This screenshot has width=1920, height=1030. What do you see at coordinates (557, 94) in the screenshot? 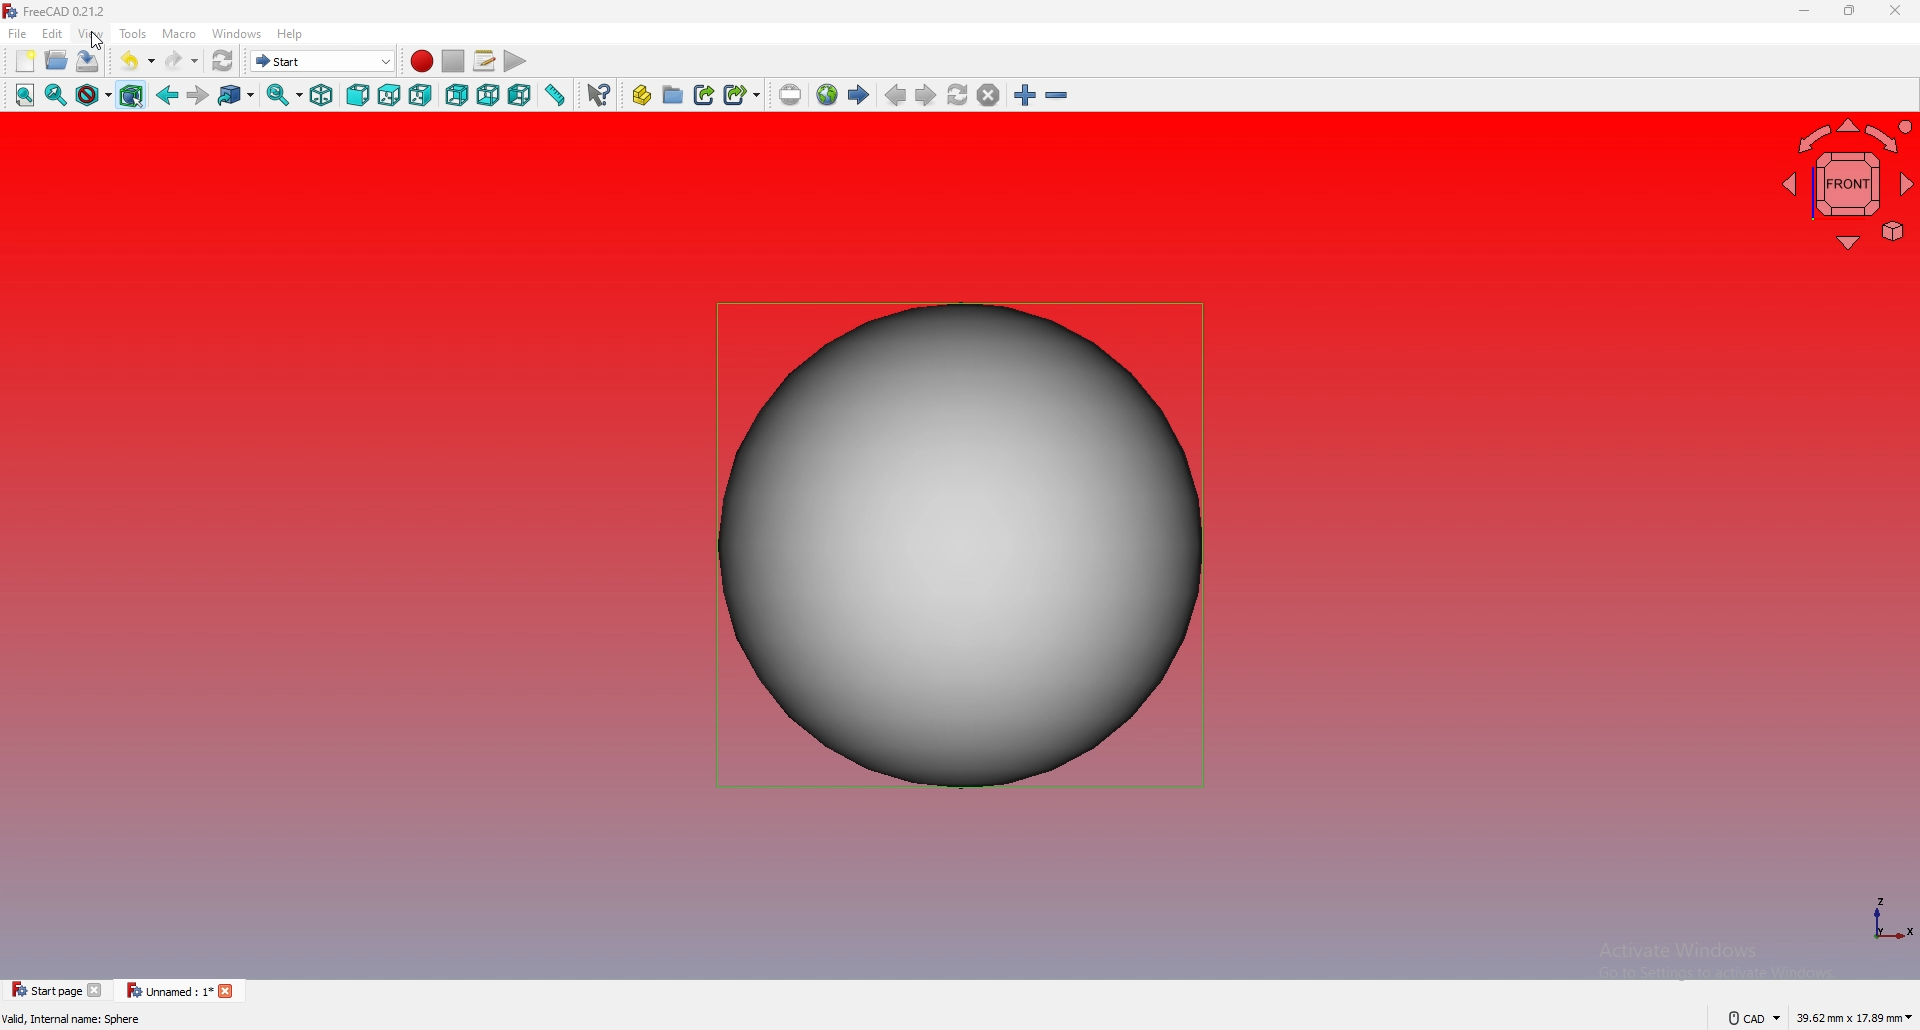
I see `measure distance` at bounding box center [557, 94].